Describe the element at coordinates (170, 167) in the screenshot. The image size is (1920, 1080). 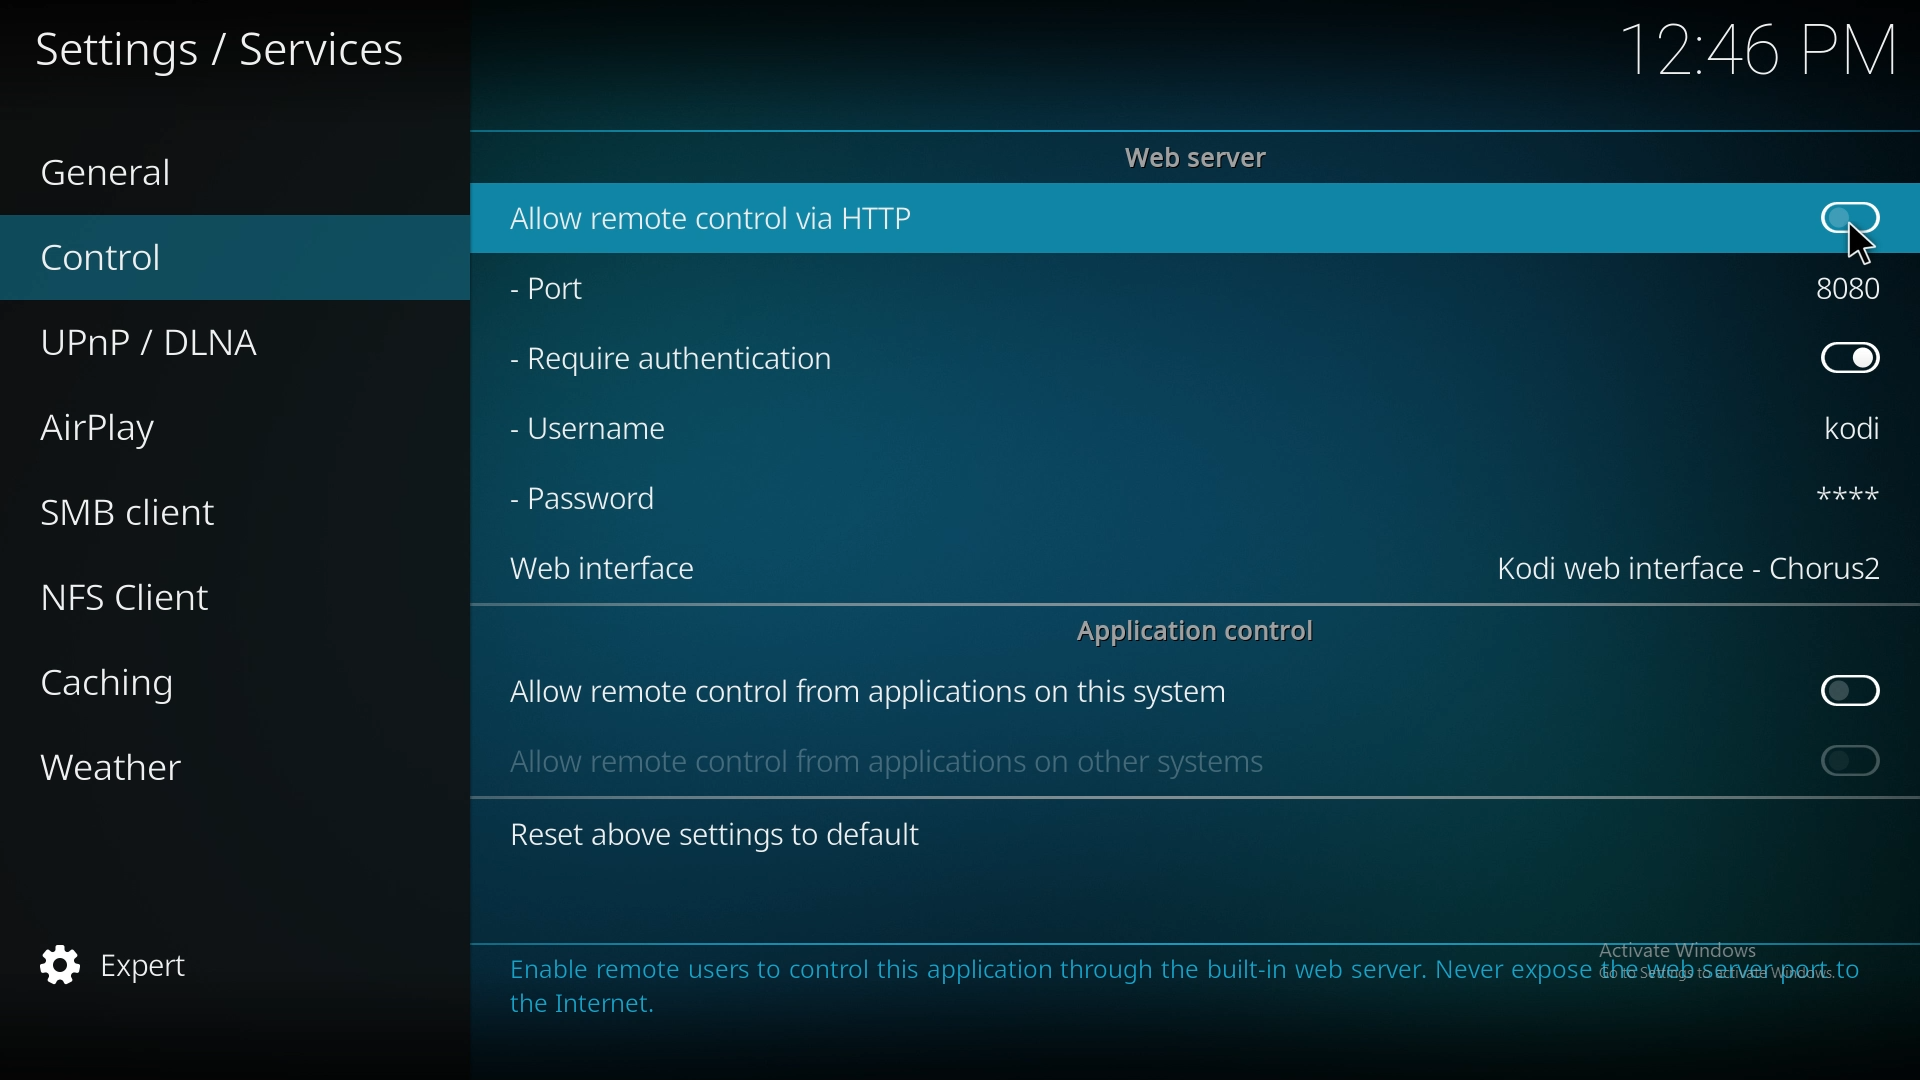
I see `general` at that location.